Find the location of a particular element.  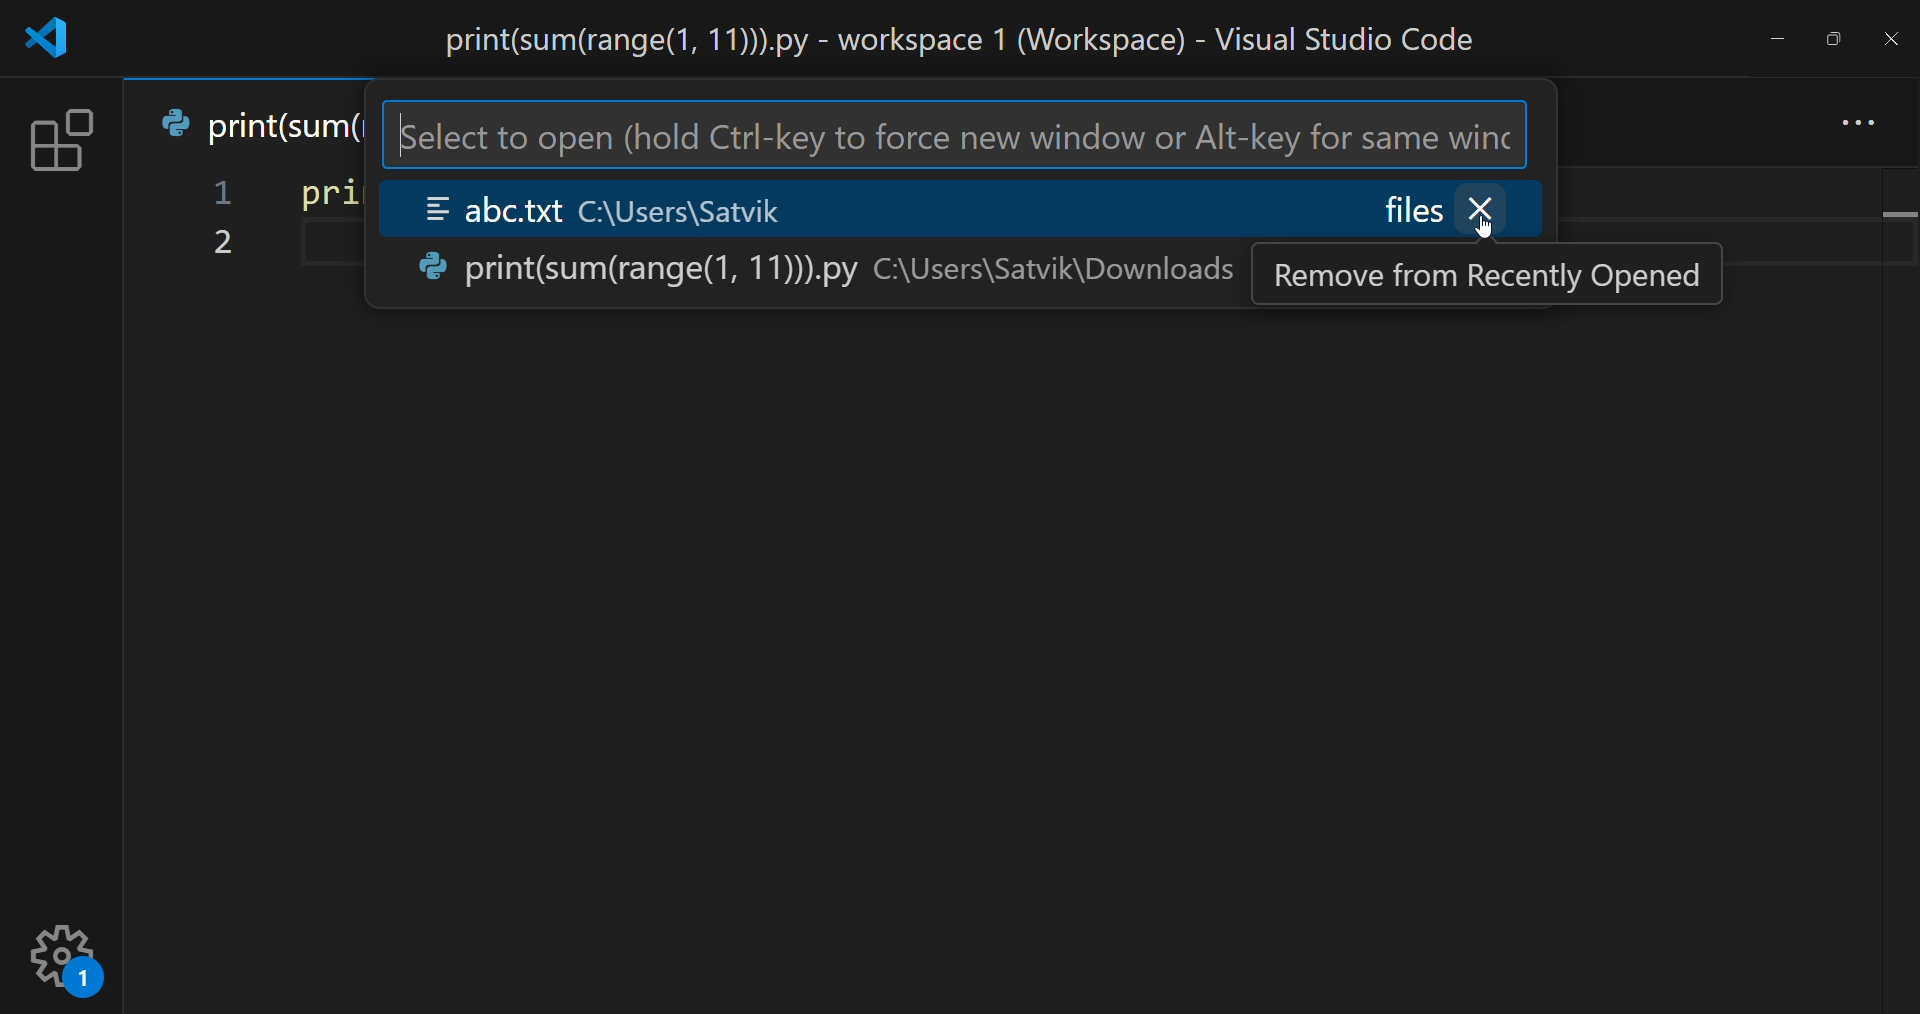

close is located at coordinates (1890, 37).